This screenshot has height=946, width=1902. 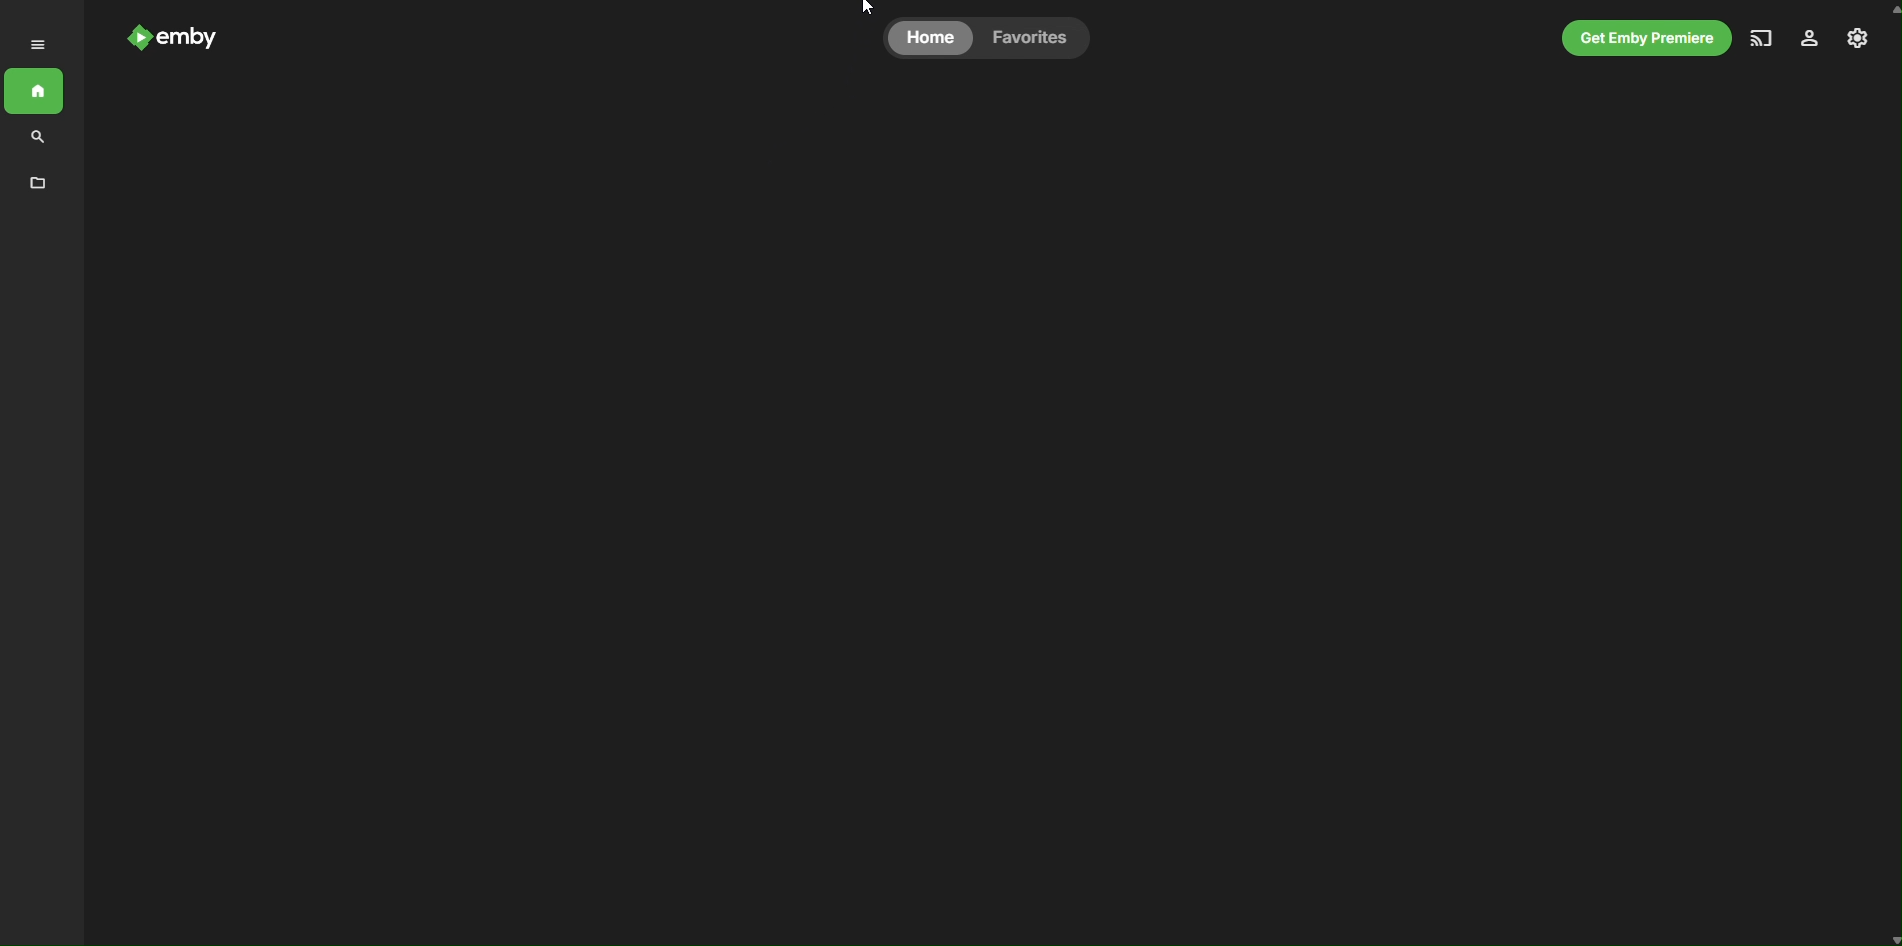 What do you see at coordinates (196, 37) in the screenshot?
I see `Search` at bounding box center [196, 37].